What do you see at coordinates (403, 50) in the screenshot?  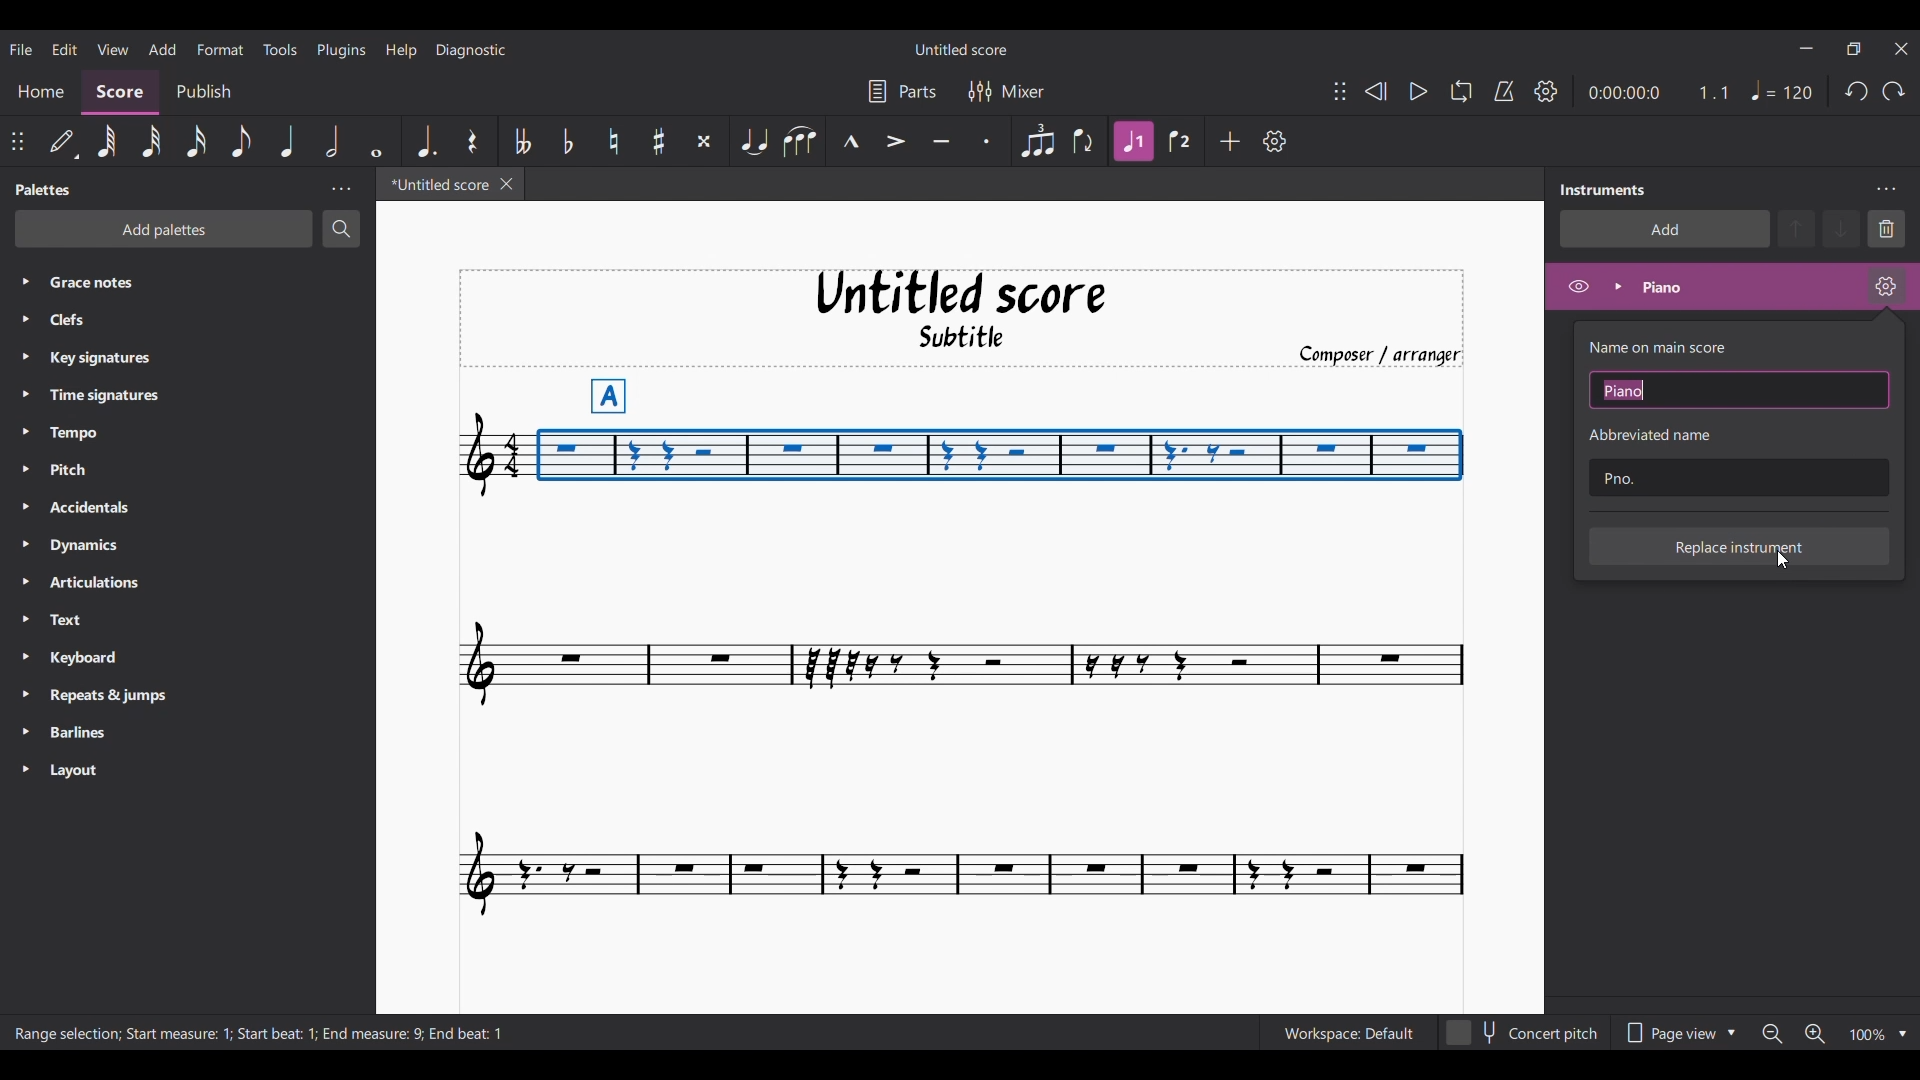 I see `Help menu` at bounding box center [403, 50].